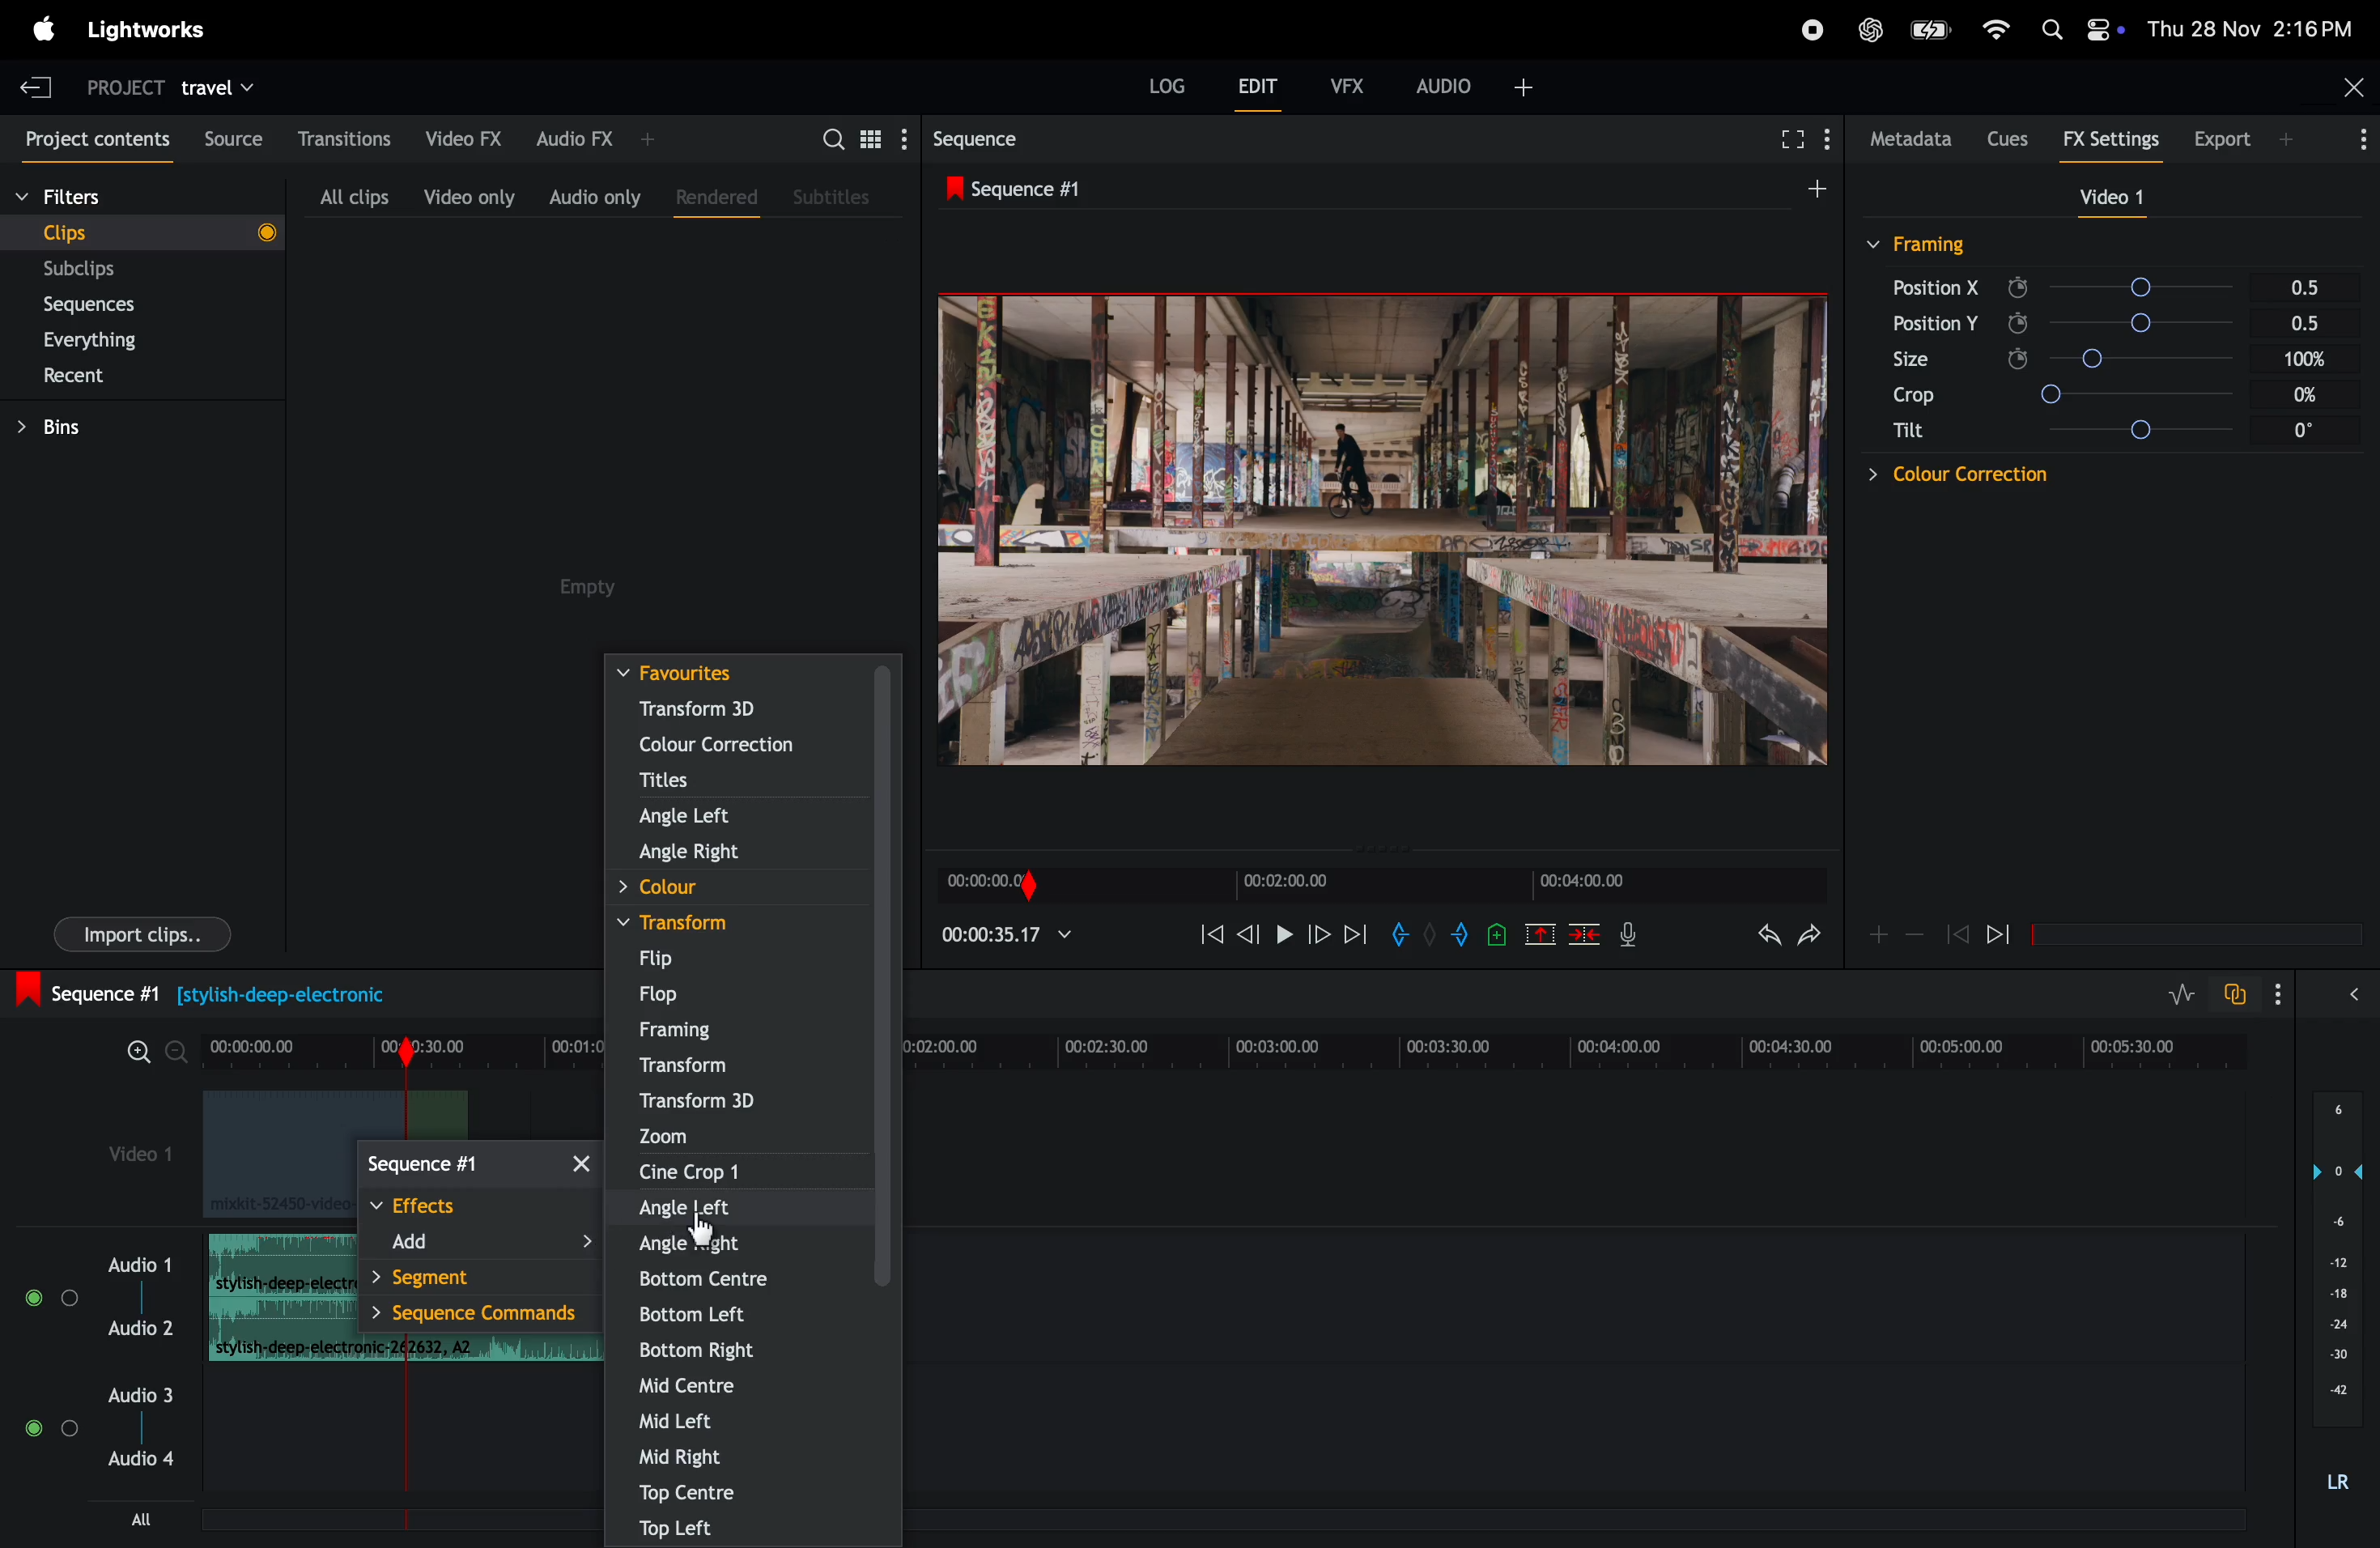  I want to click on transitons, so click(343, 132).